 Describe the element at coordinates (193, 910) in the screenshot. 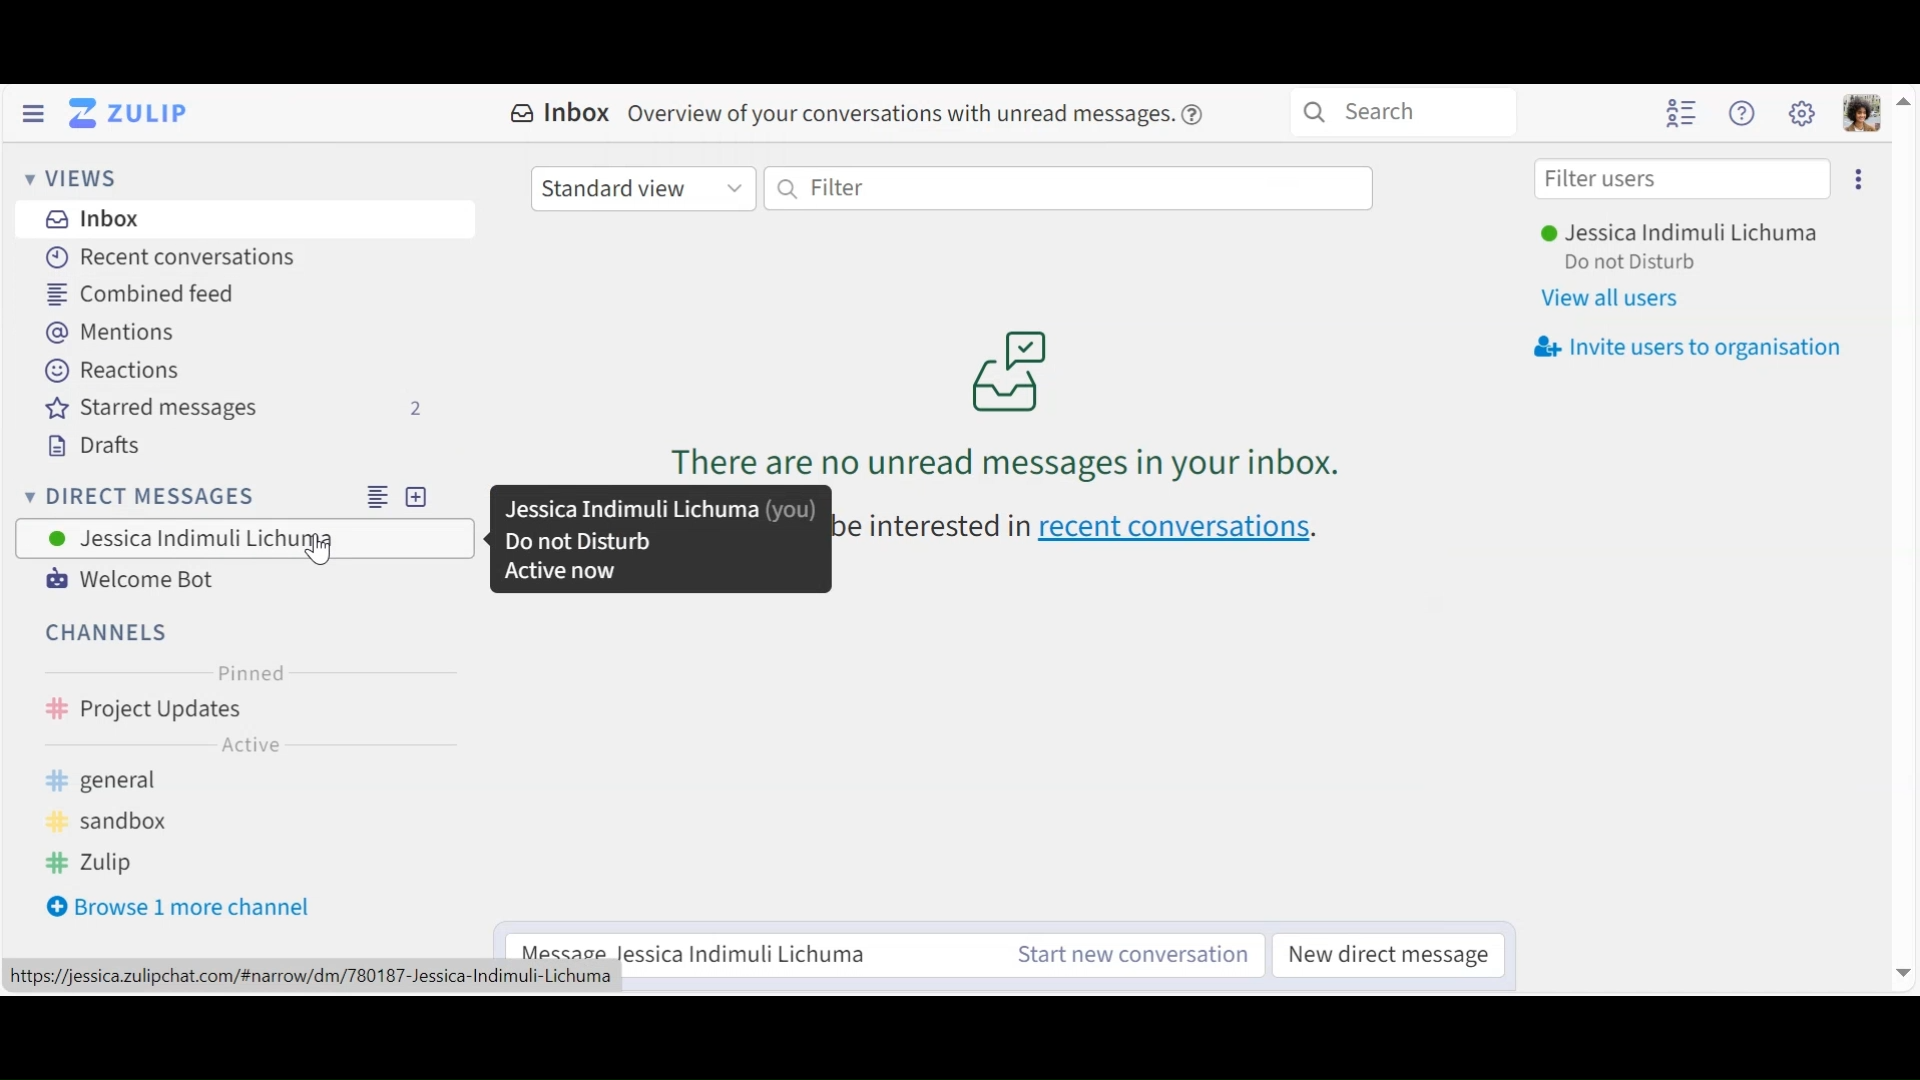

I see `Browse more channel` at that location.